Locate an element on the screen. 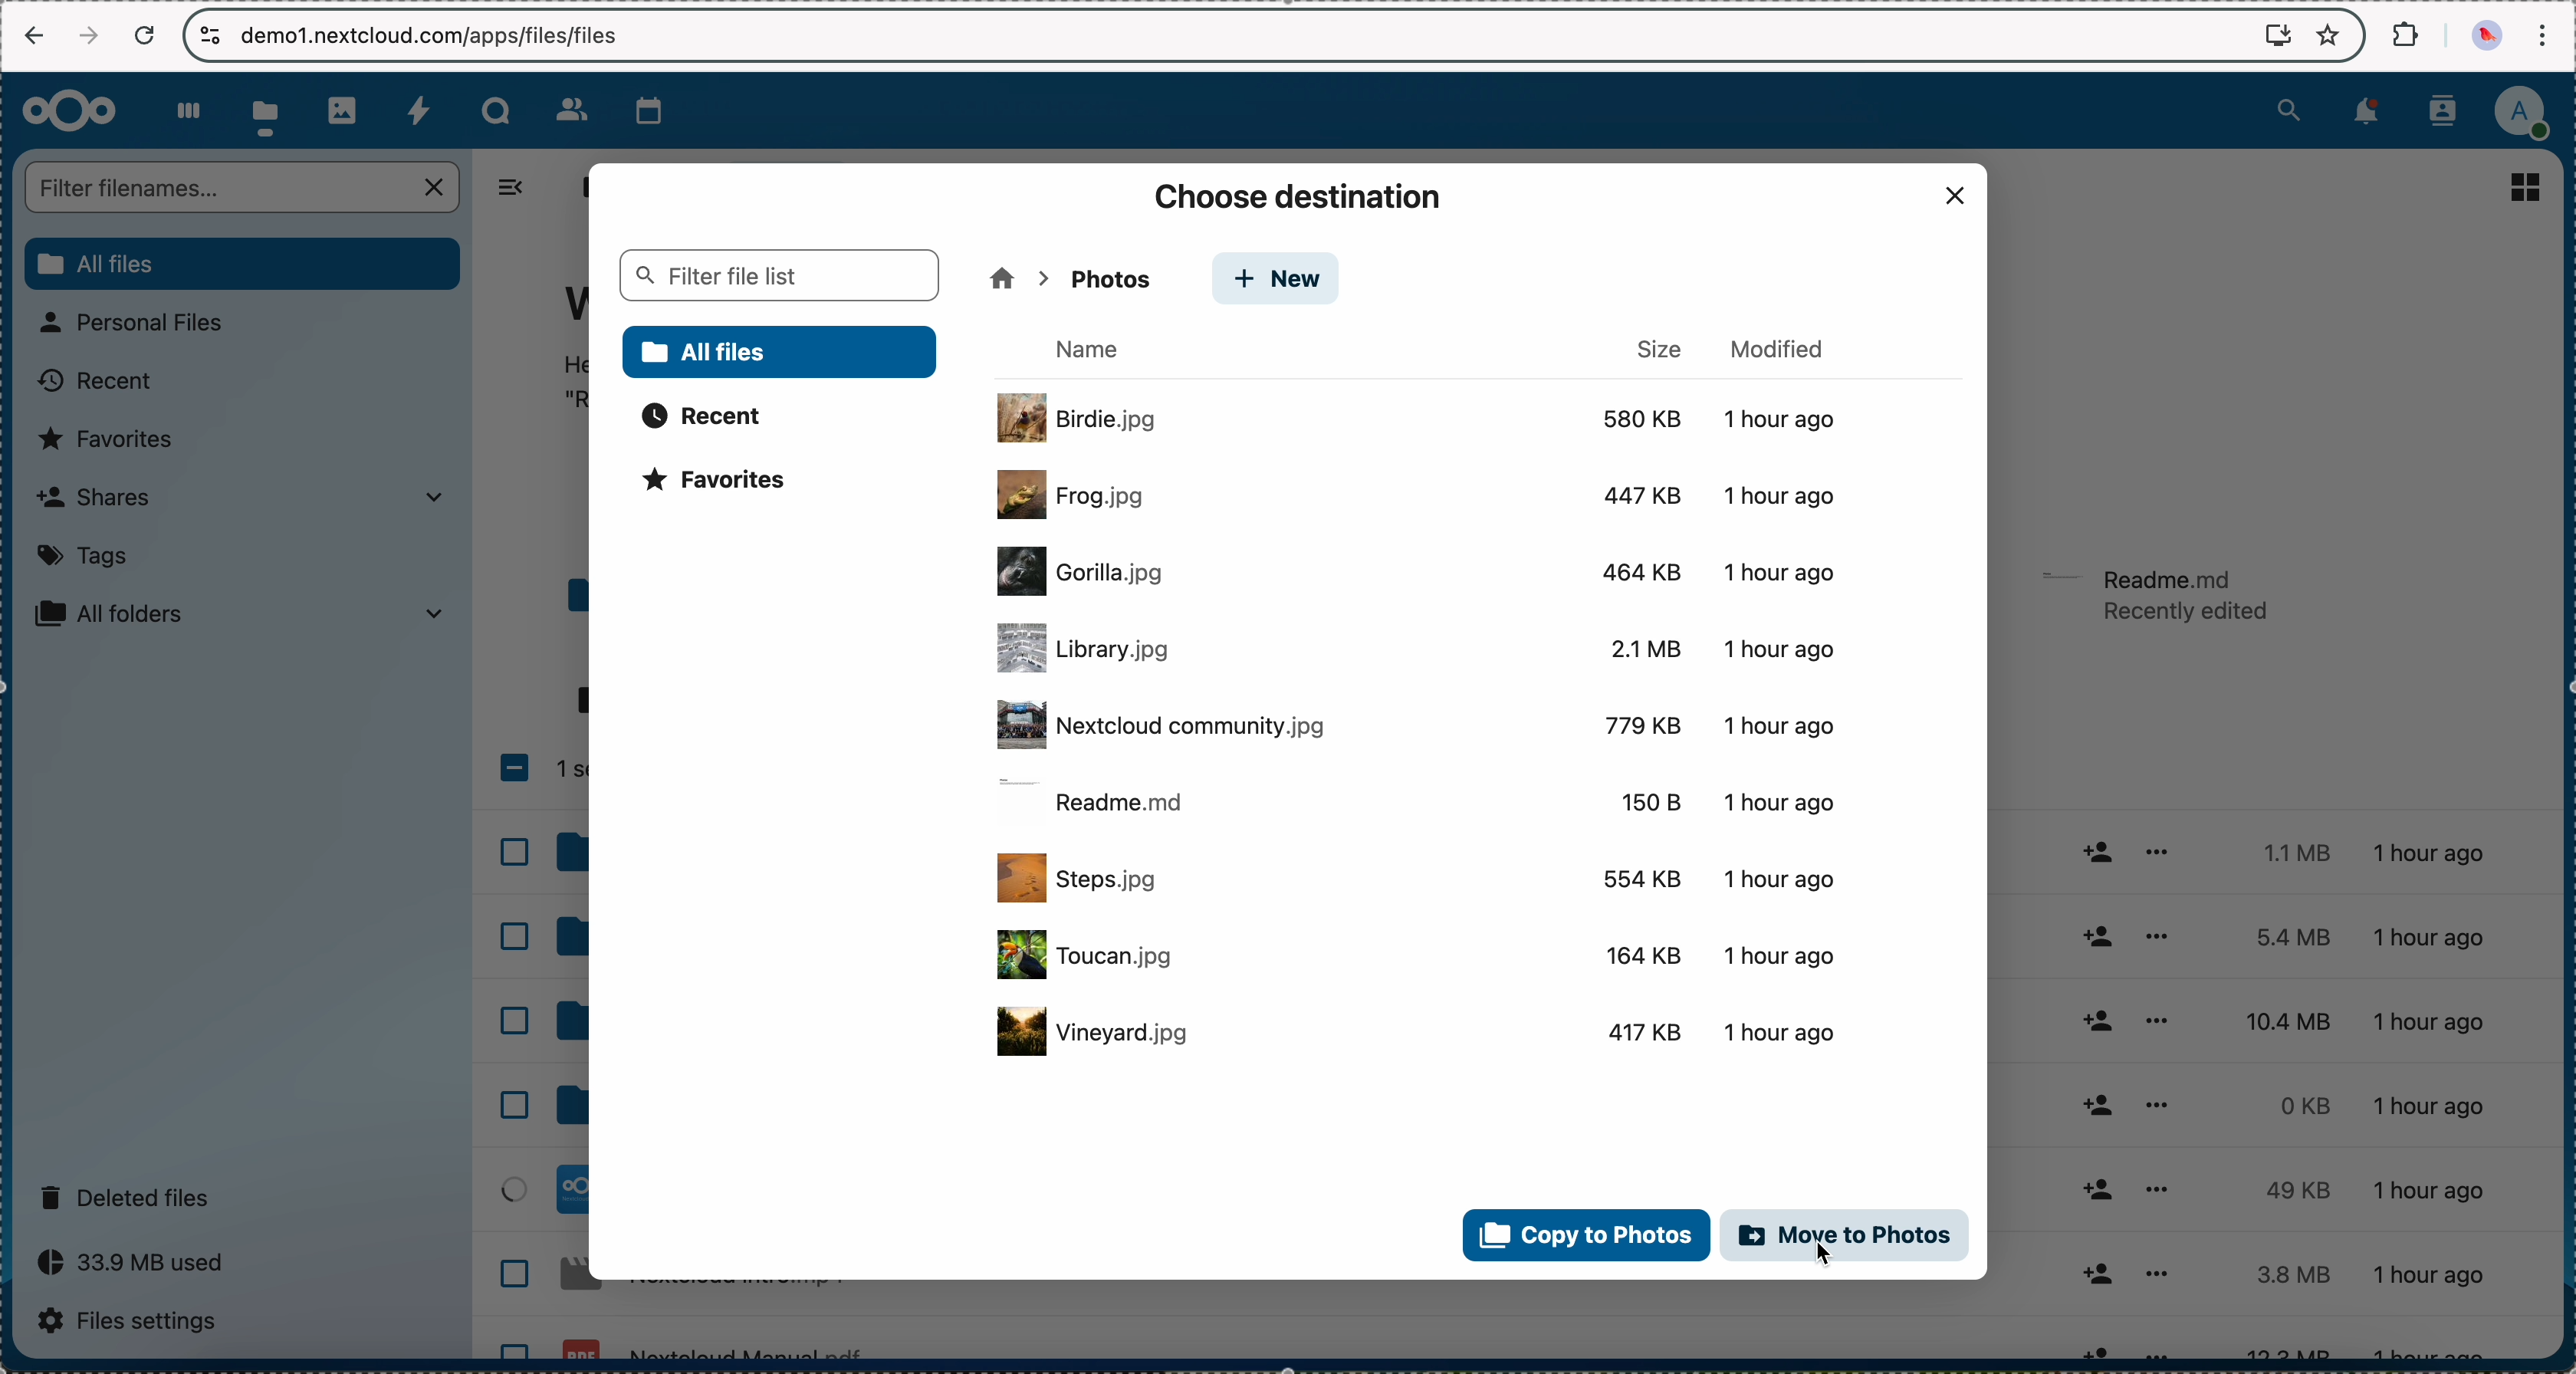 Image resolution: width=2576 pixels, height=1374 pixels. 33.9 MB used is located at coordinates (138, 1262).